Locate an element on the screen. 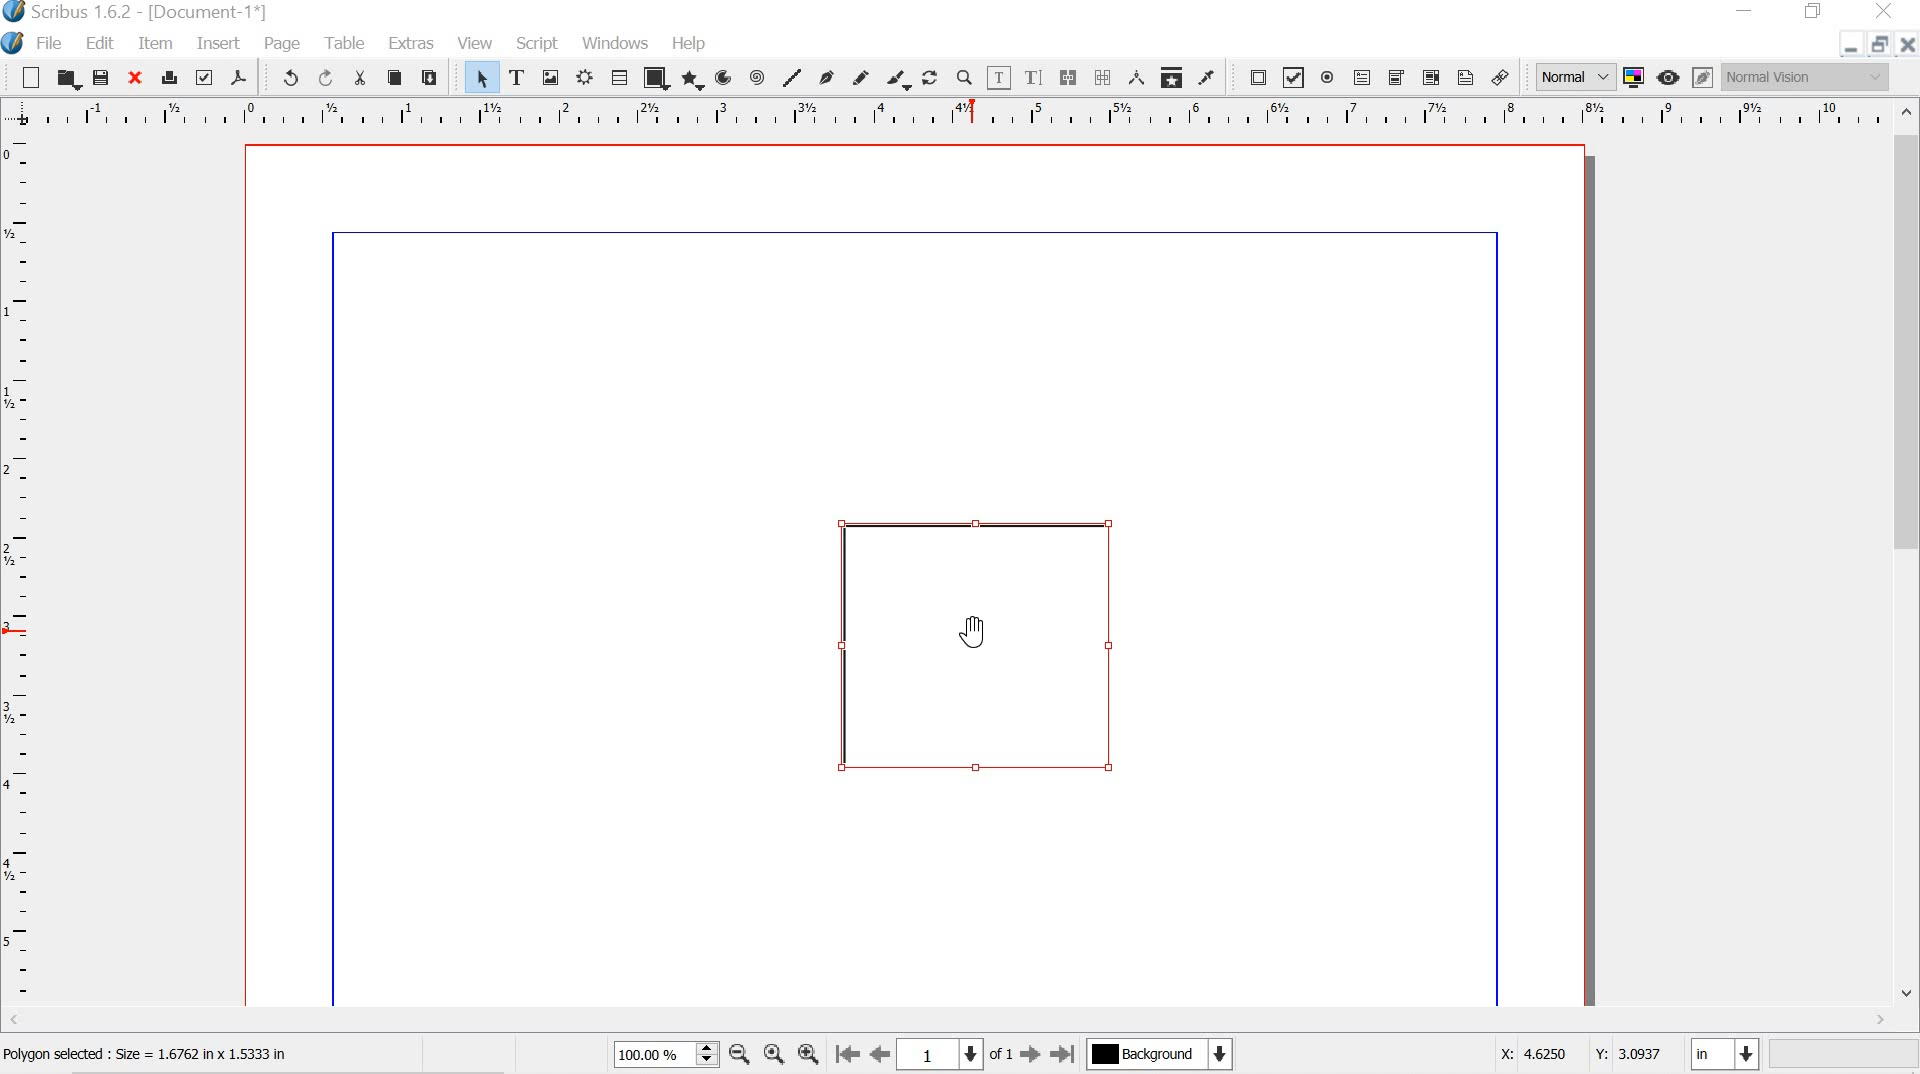  shape is located at coordinates (653, 80).